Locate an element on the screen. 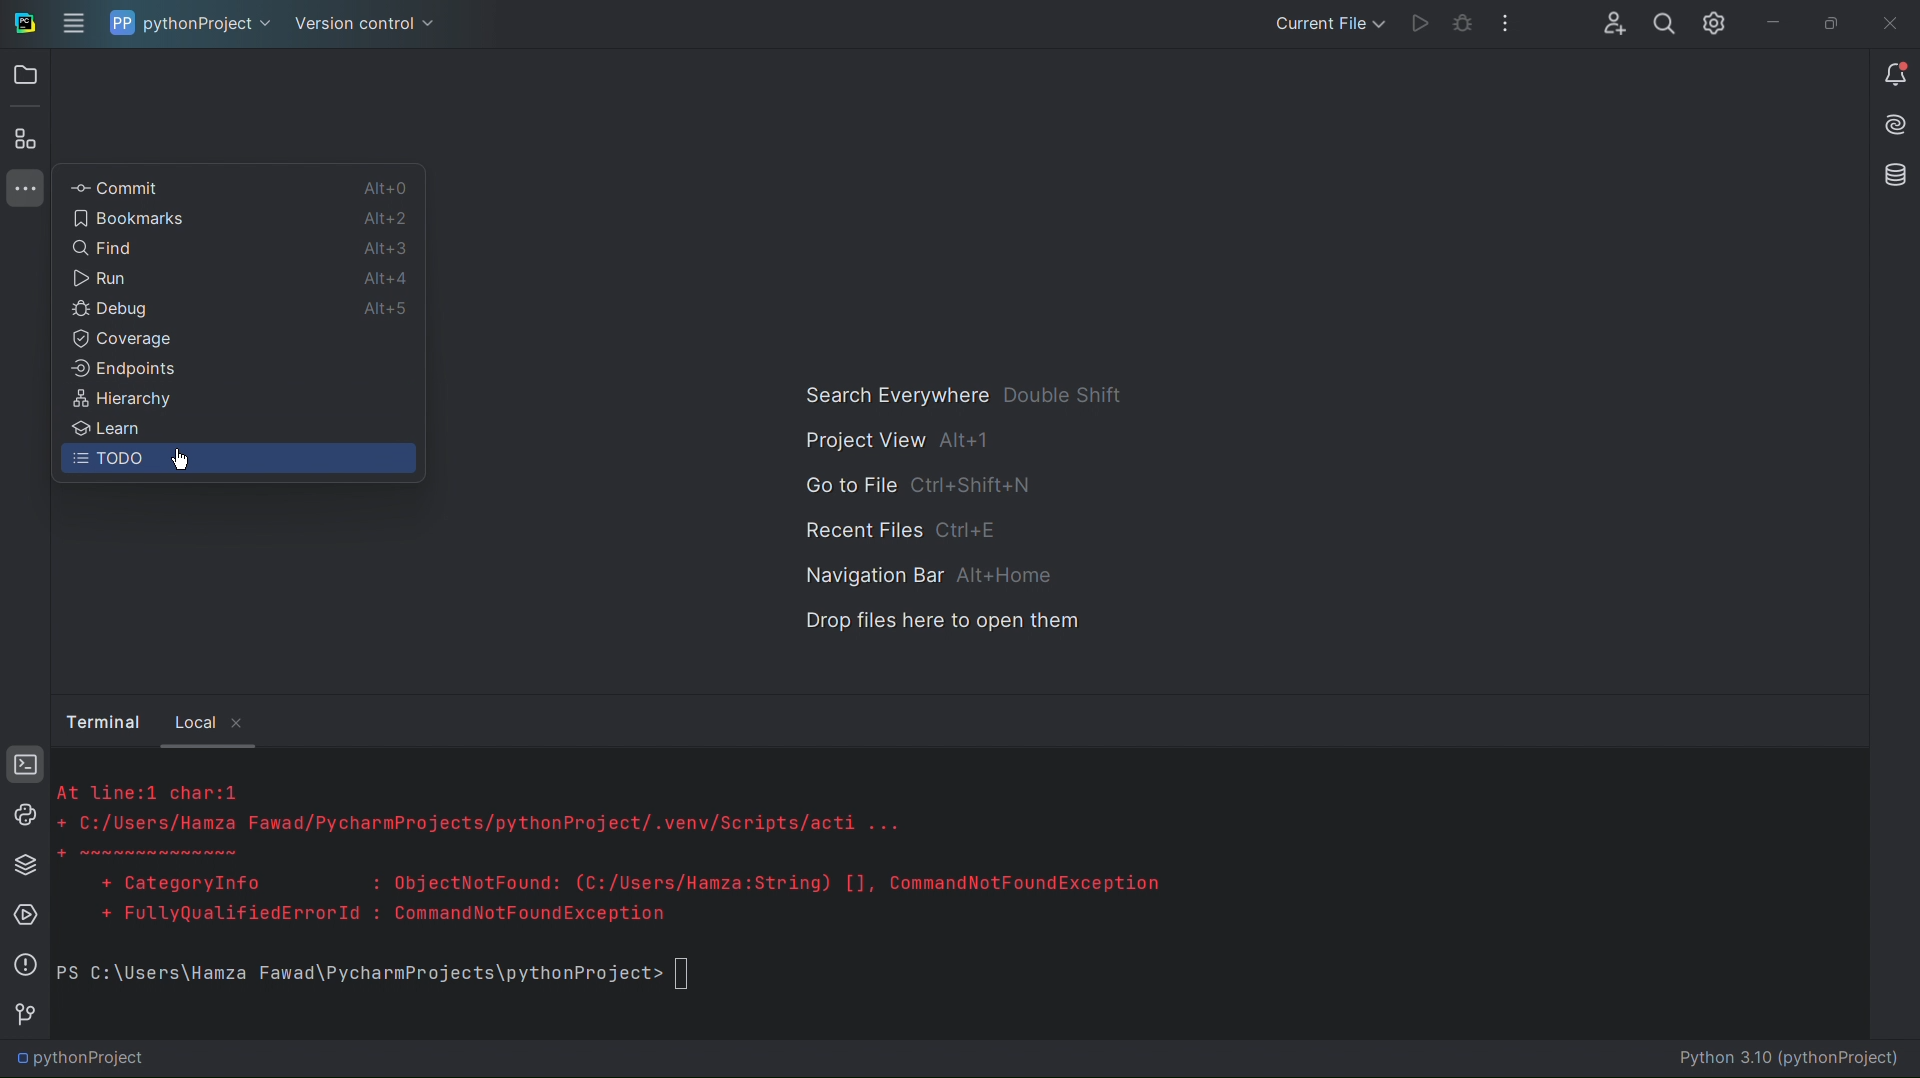 The height and width of the screenshot is (1078, 1920). Terminal  is located at coordinates (100, 721).